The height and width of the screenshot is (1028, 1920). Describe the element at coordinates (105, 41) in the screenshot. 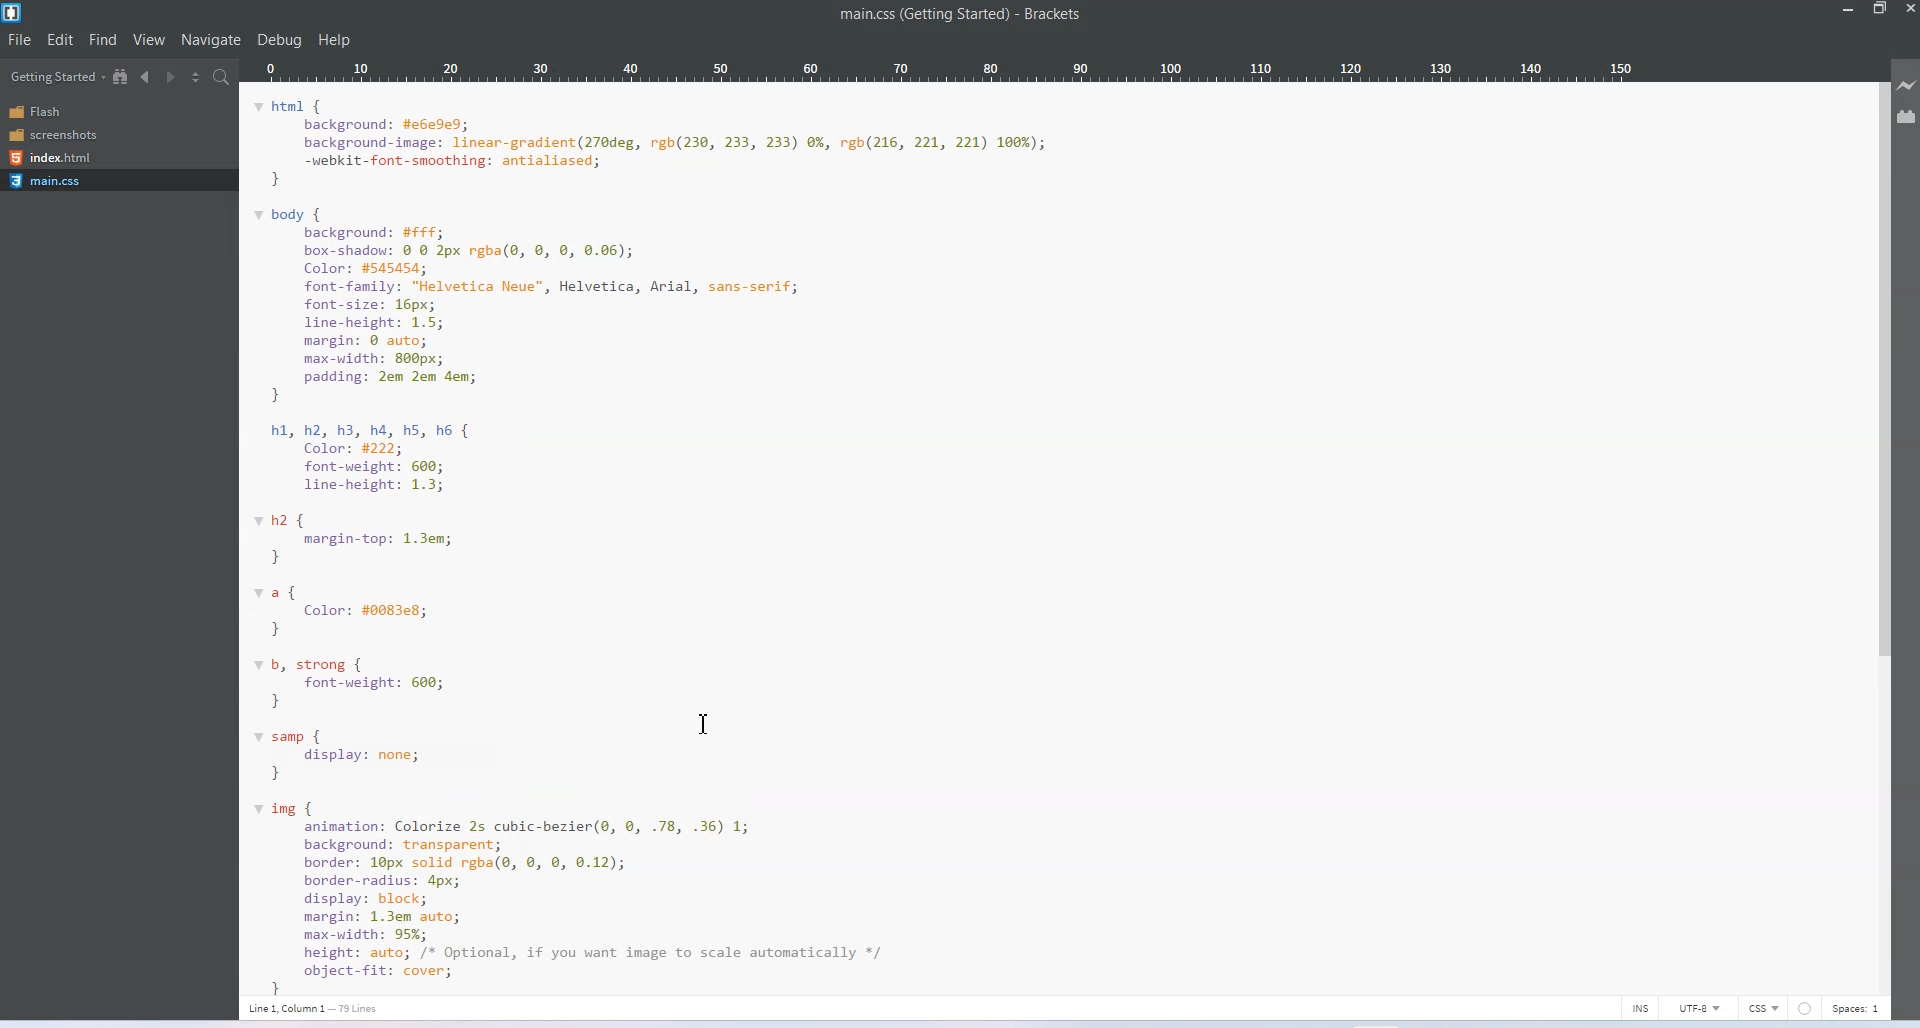

I see `Find` at that location.